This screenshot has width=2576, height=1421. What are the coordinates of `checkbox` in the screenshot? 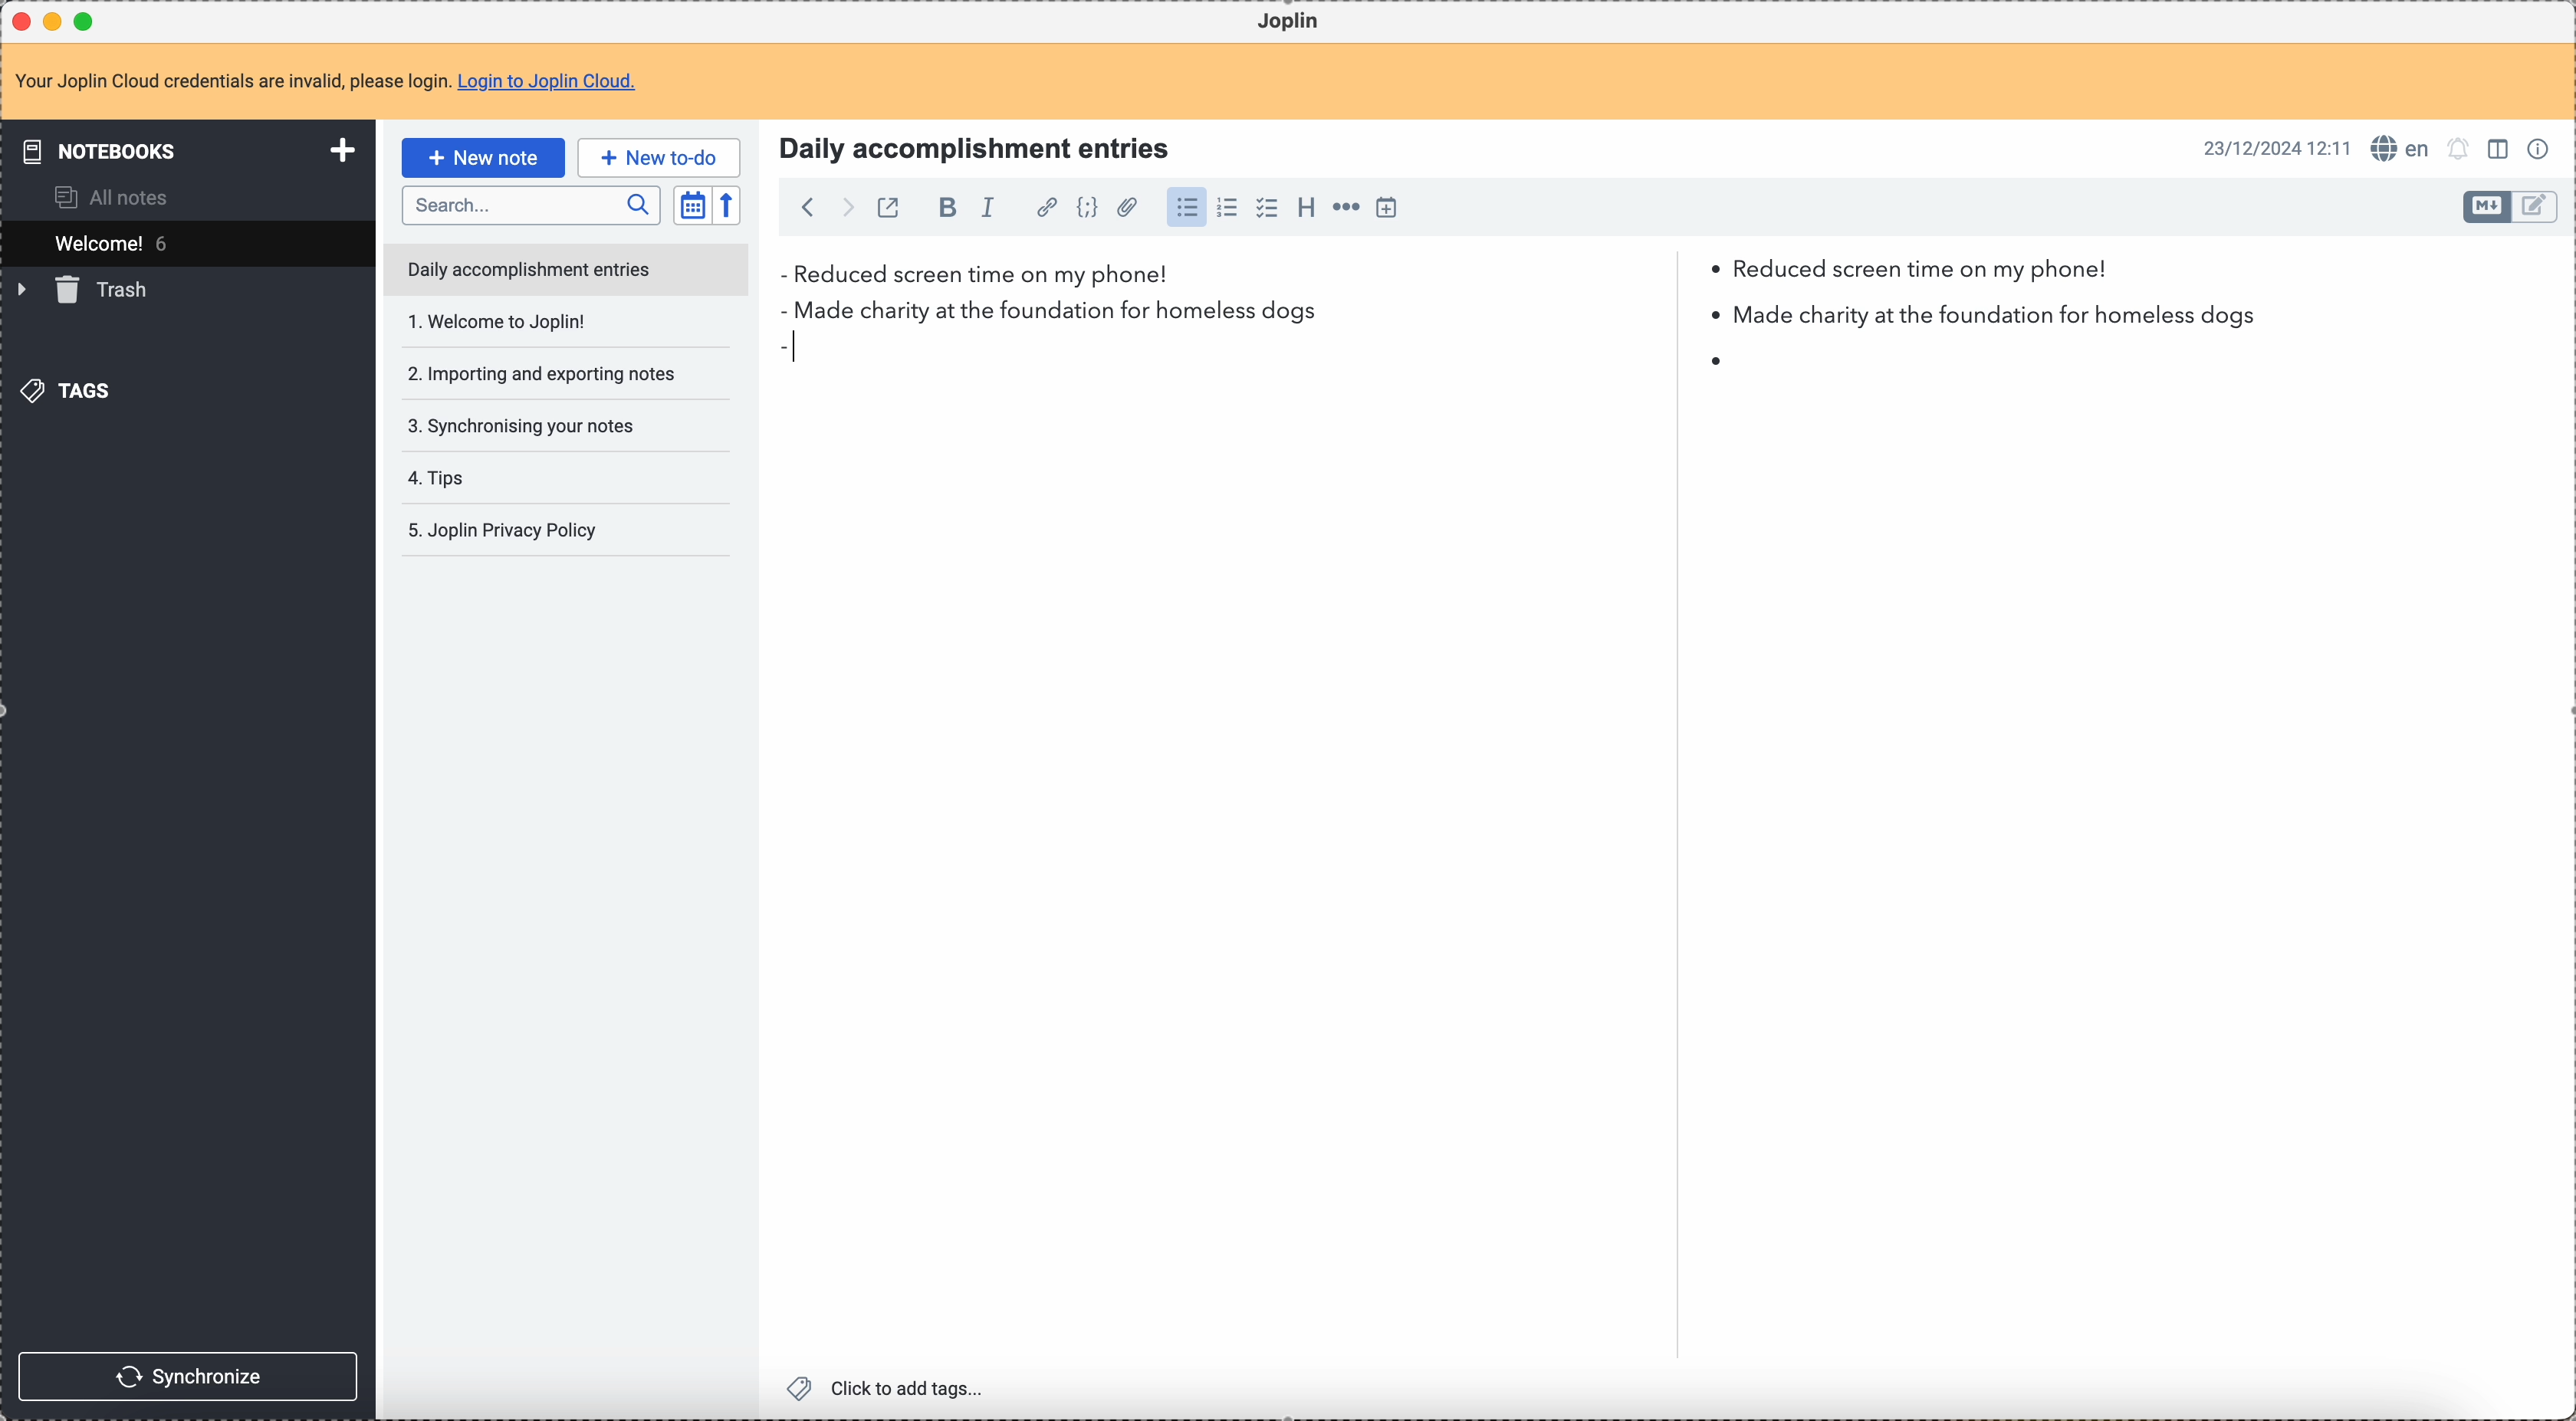 It's located at (1269, 208).